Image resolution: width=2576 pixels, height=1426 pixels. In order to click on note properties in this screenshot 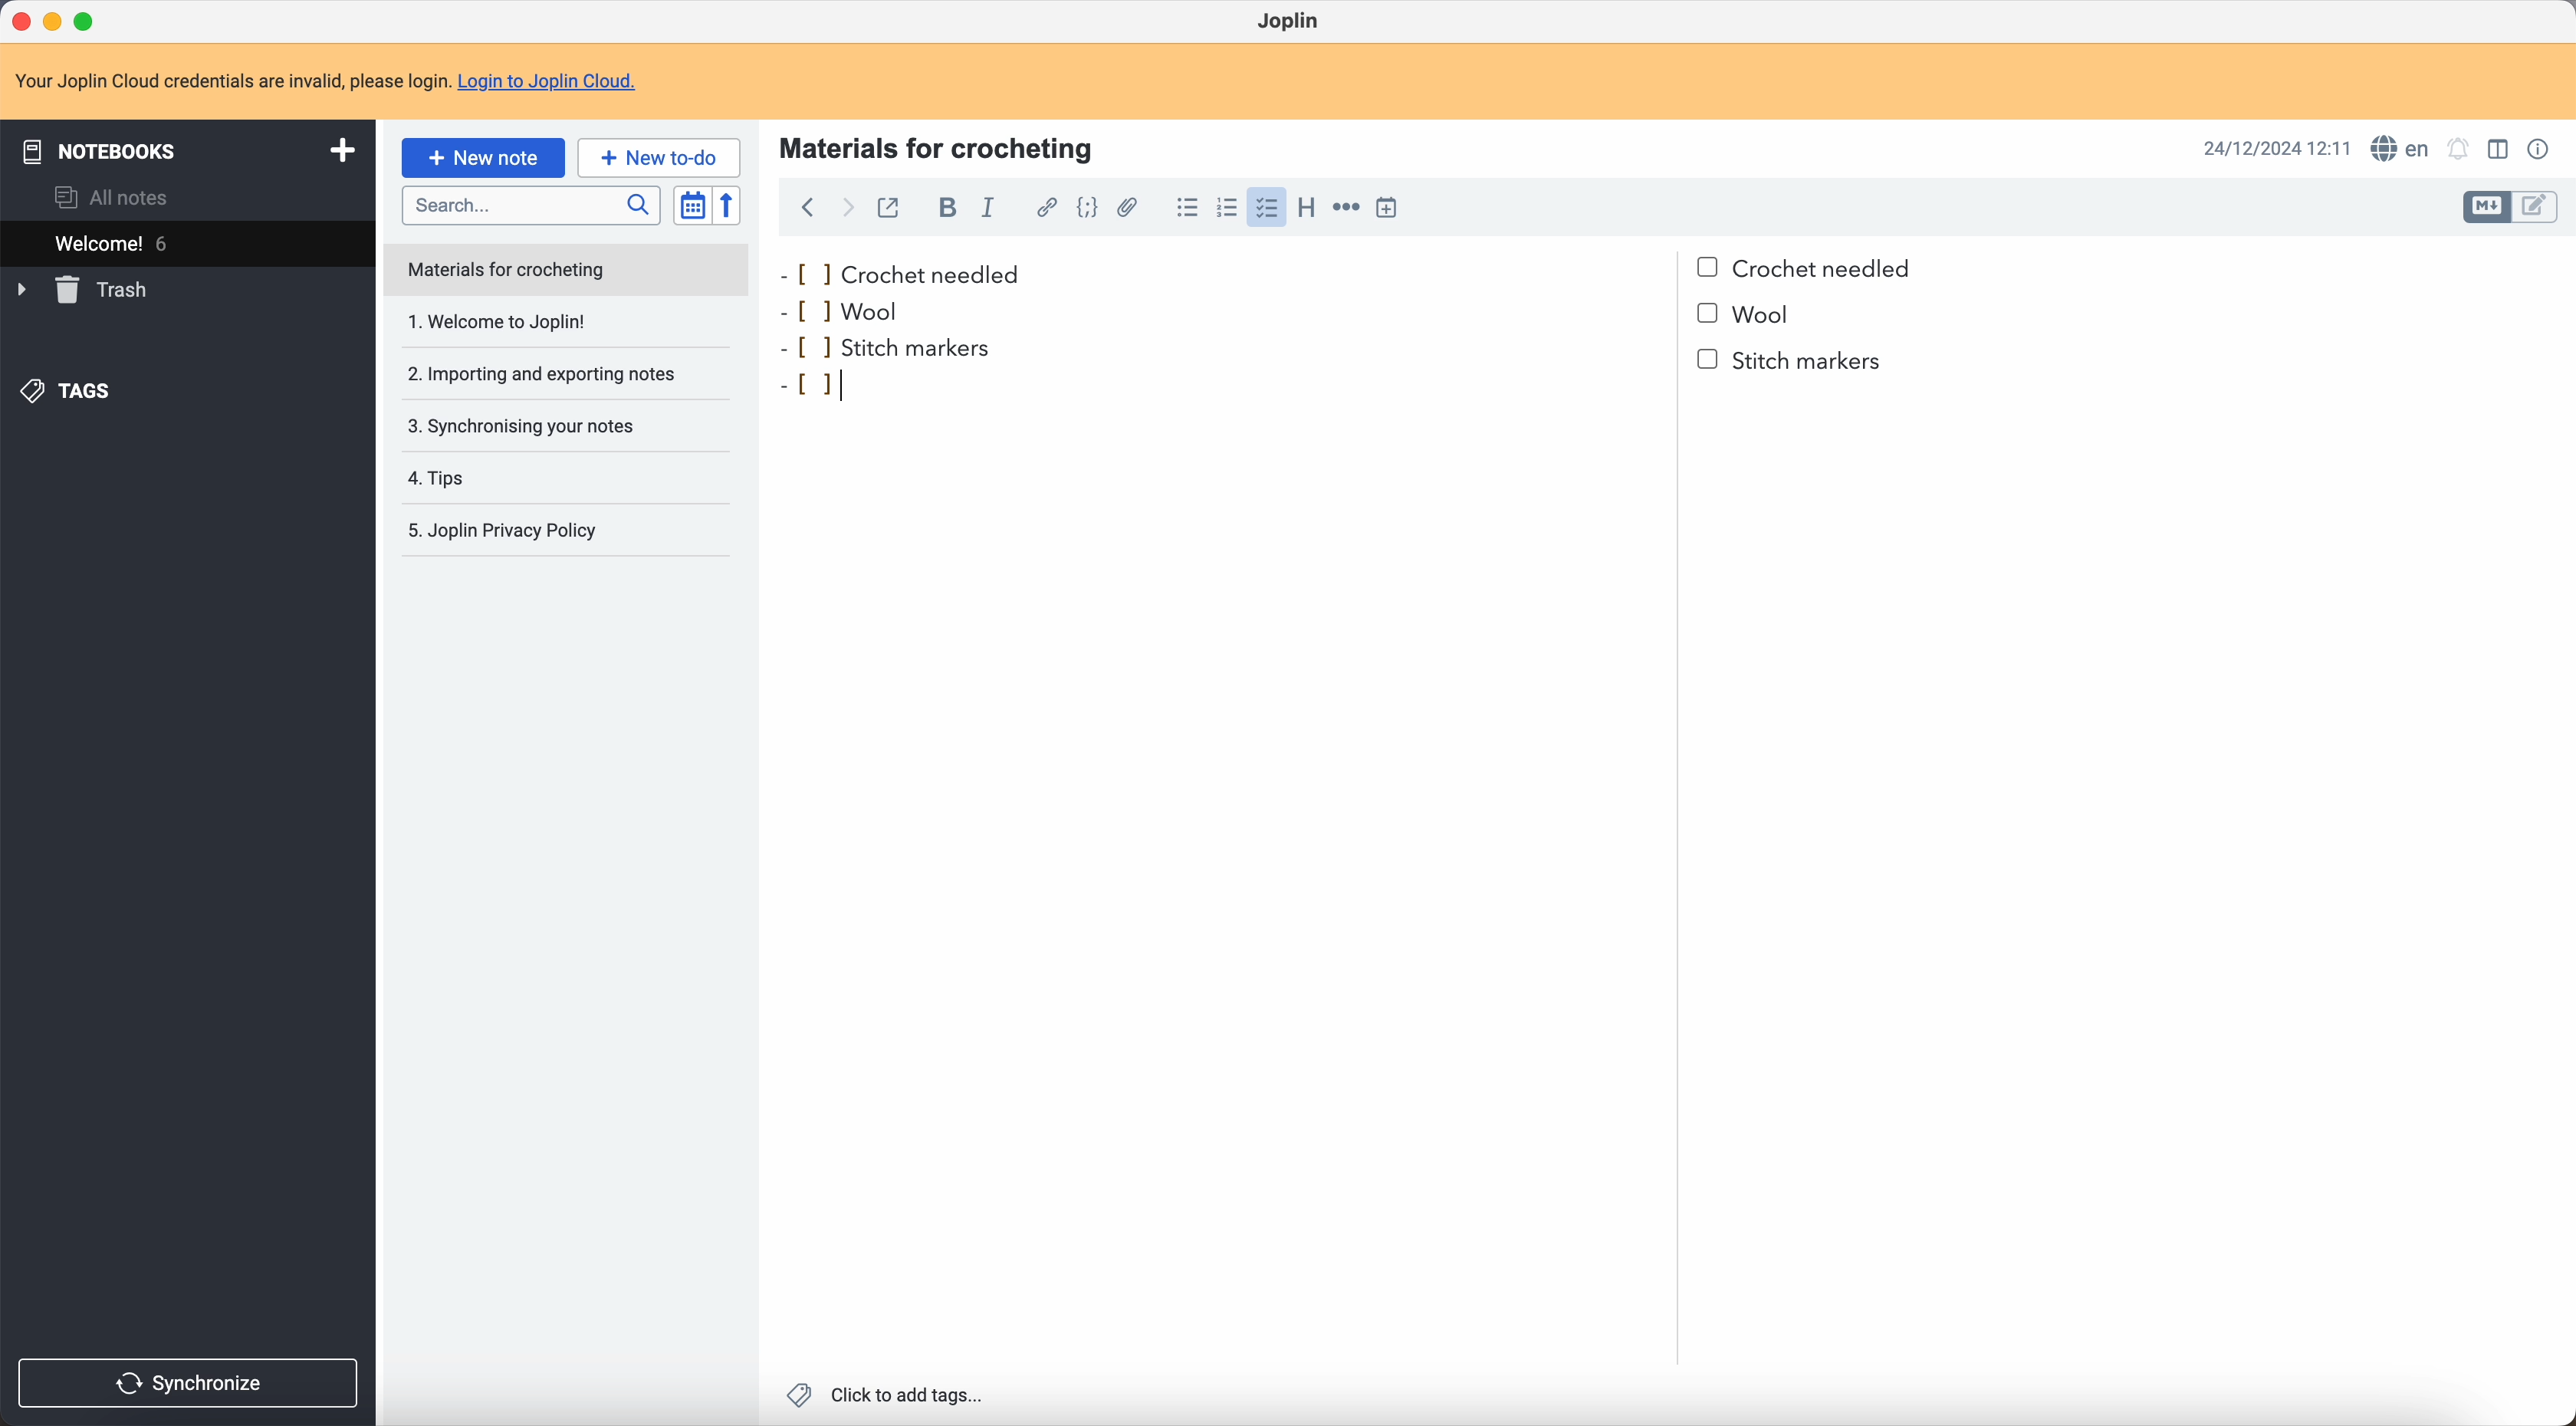, I will do `click(2541, 150)`.